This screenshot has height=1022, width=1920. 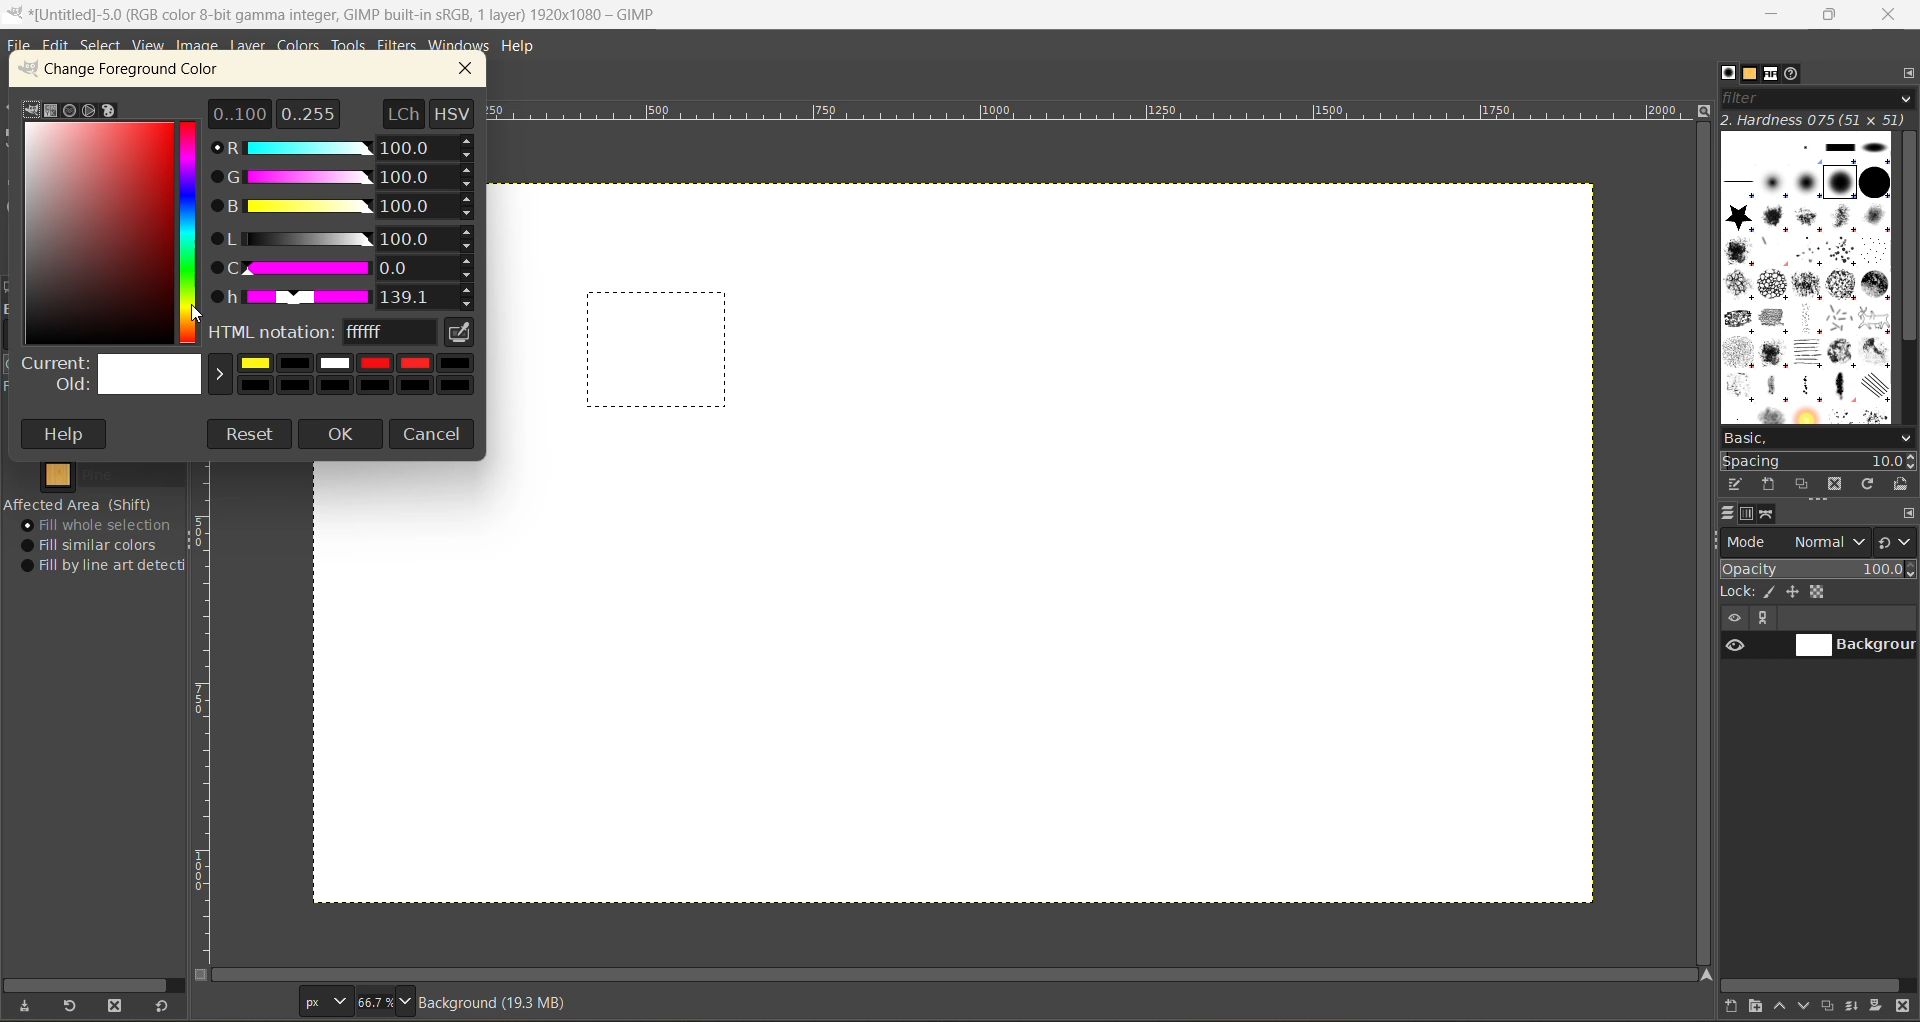 What do you see at coordinates (1902, 486) in the screenshot?
I see `open brush image` at bounding box center [1902, 486].